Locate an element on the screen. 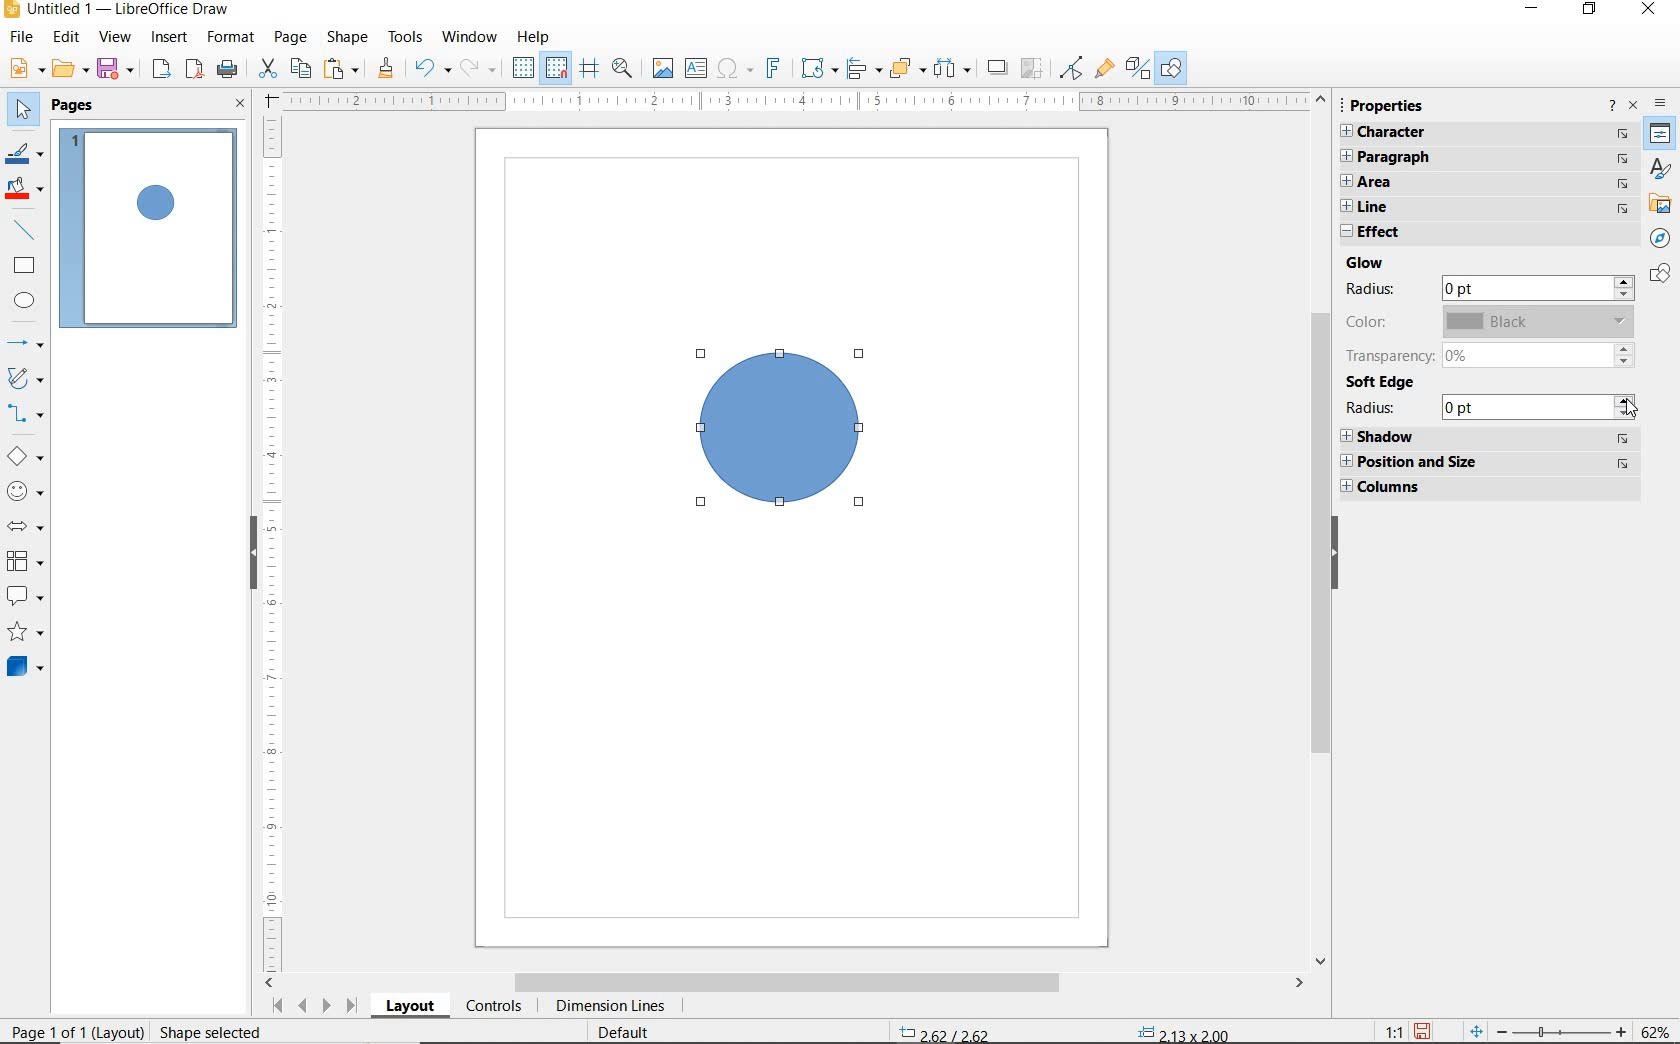  EDIT is located at coordinates (68, 37).